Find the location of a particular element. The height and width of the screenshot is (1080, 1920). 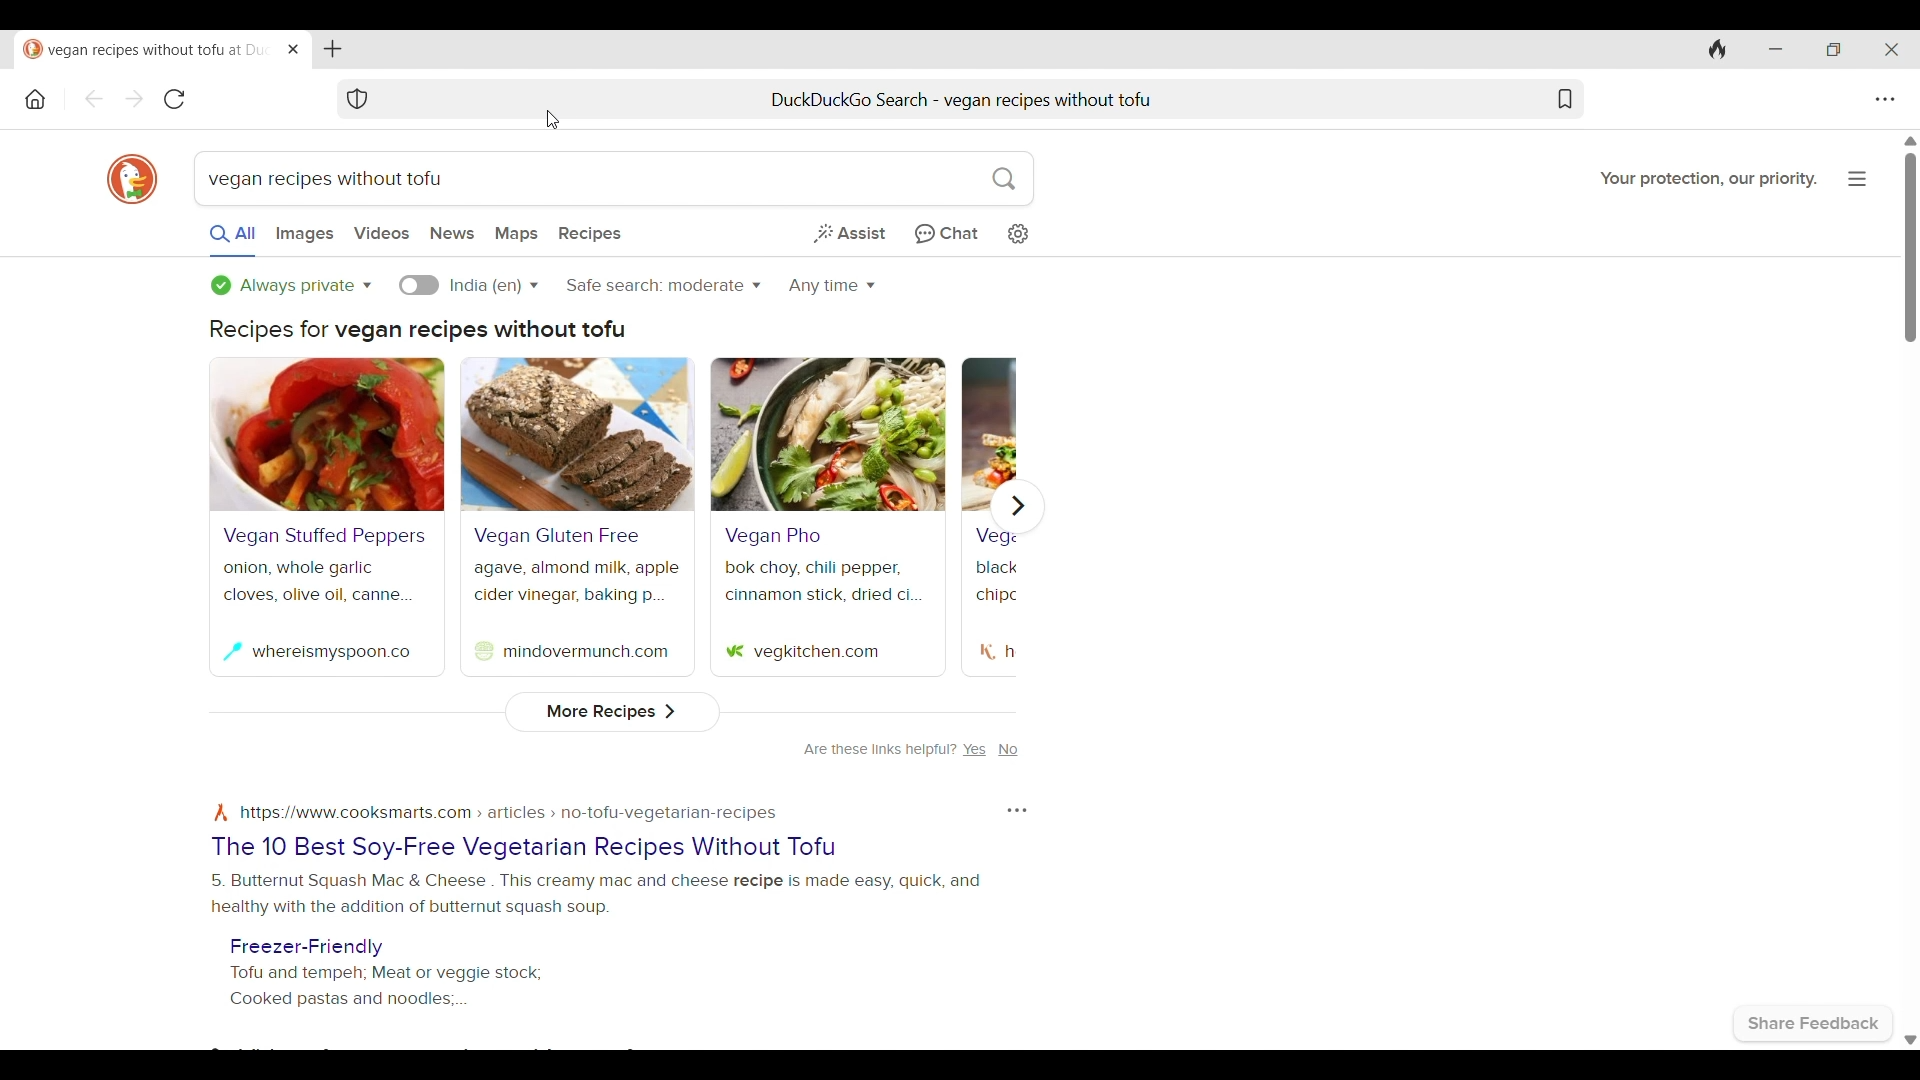

agave, almond milk, apple cider vinegar, baking p.. is located at coordinates (577, 583).